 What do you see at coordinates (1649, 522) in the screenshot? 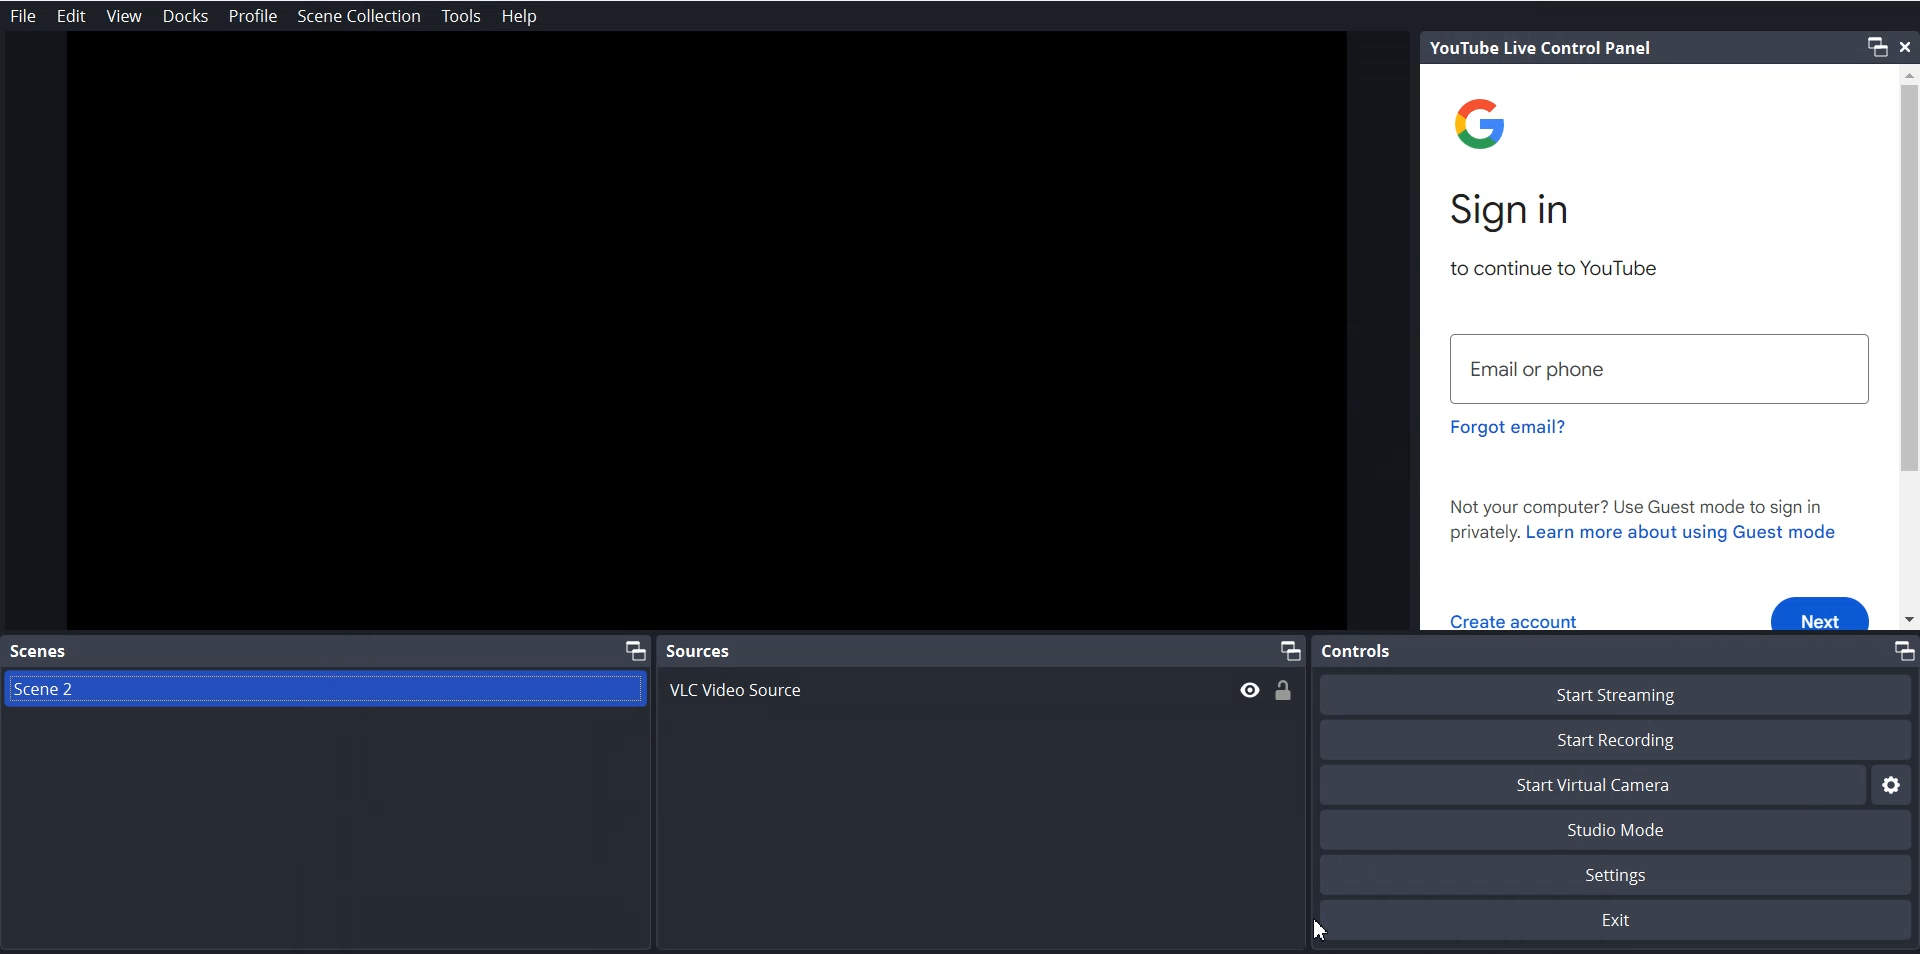
I see `Text` at bounding box center [1649, 522].